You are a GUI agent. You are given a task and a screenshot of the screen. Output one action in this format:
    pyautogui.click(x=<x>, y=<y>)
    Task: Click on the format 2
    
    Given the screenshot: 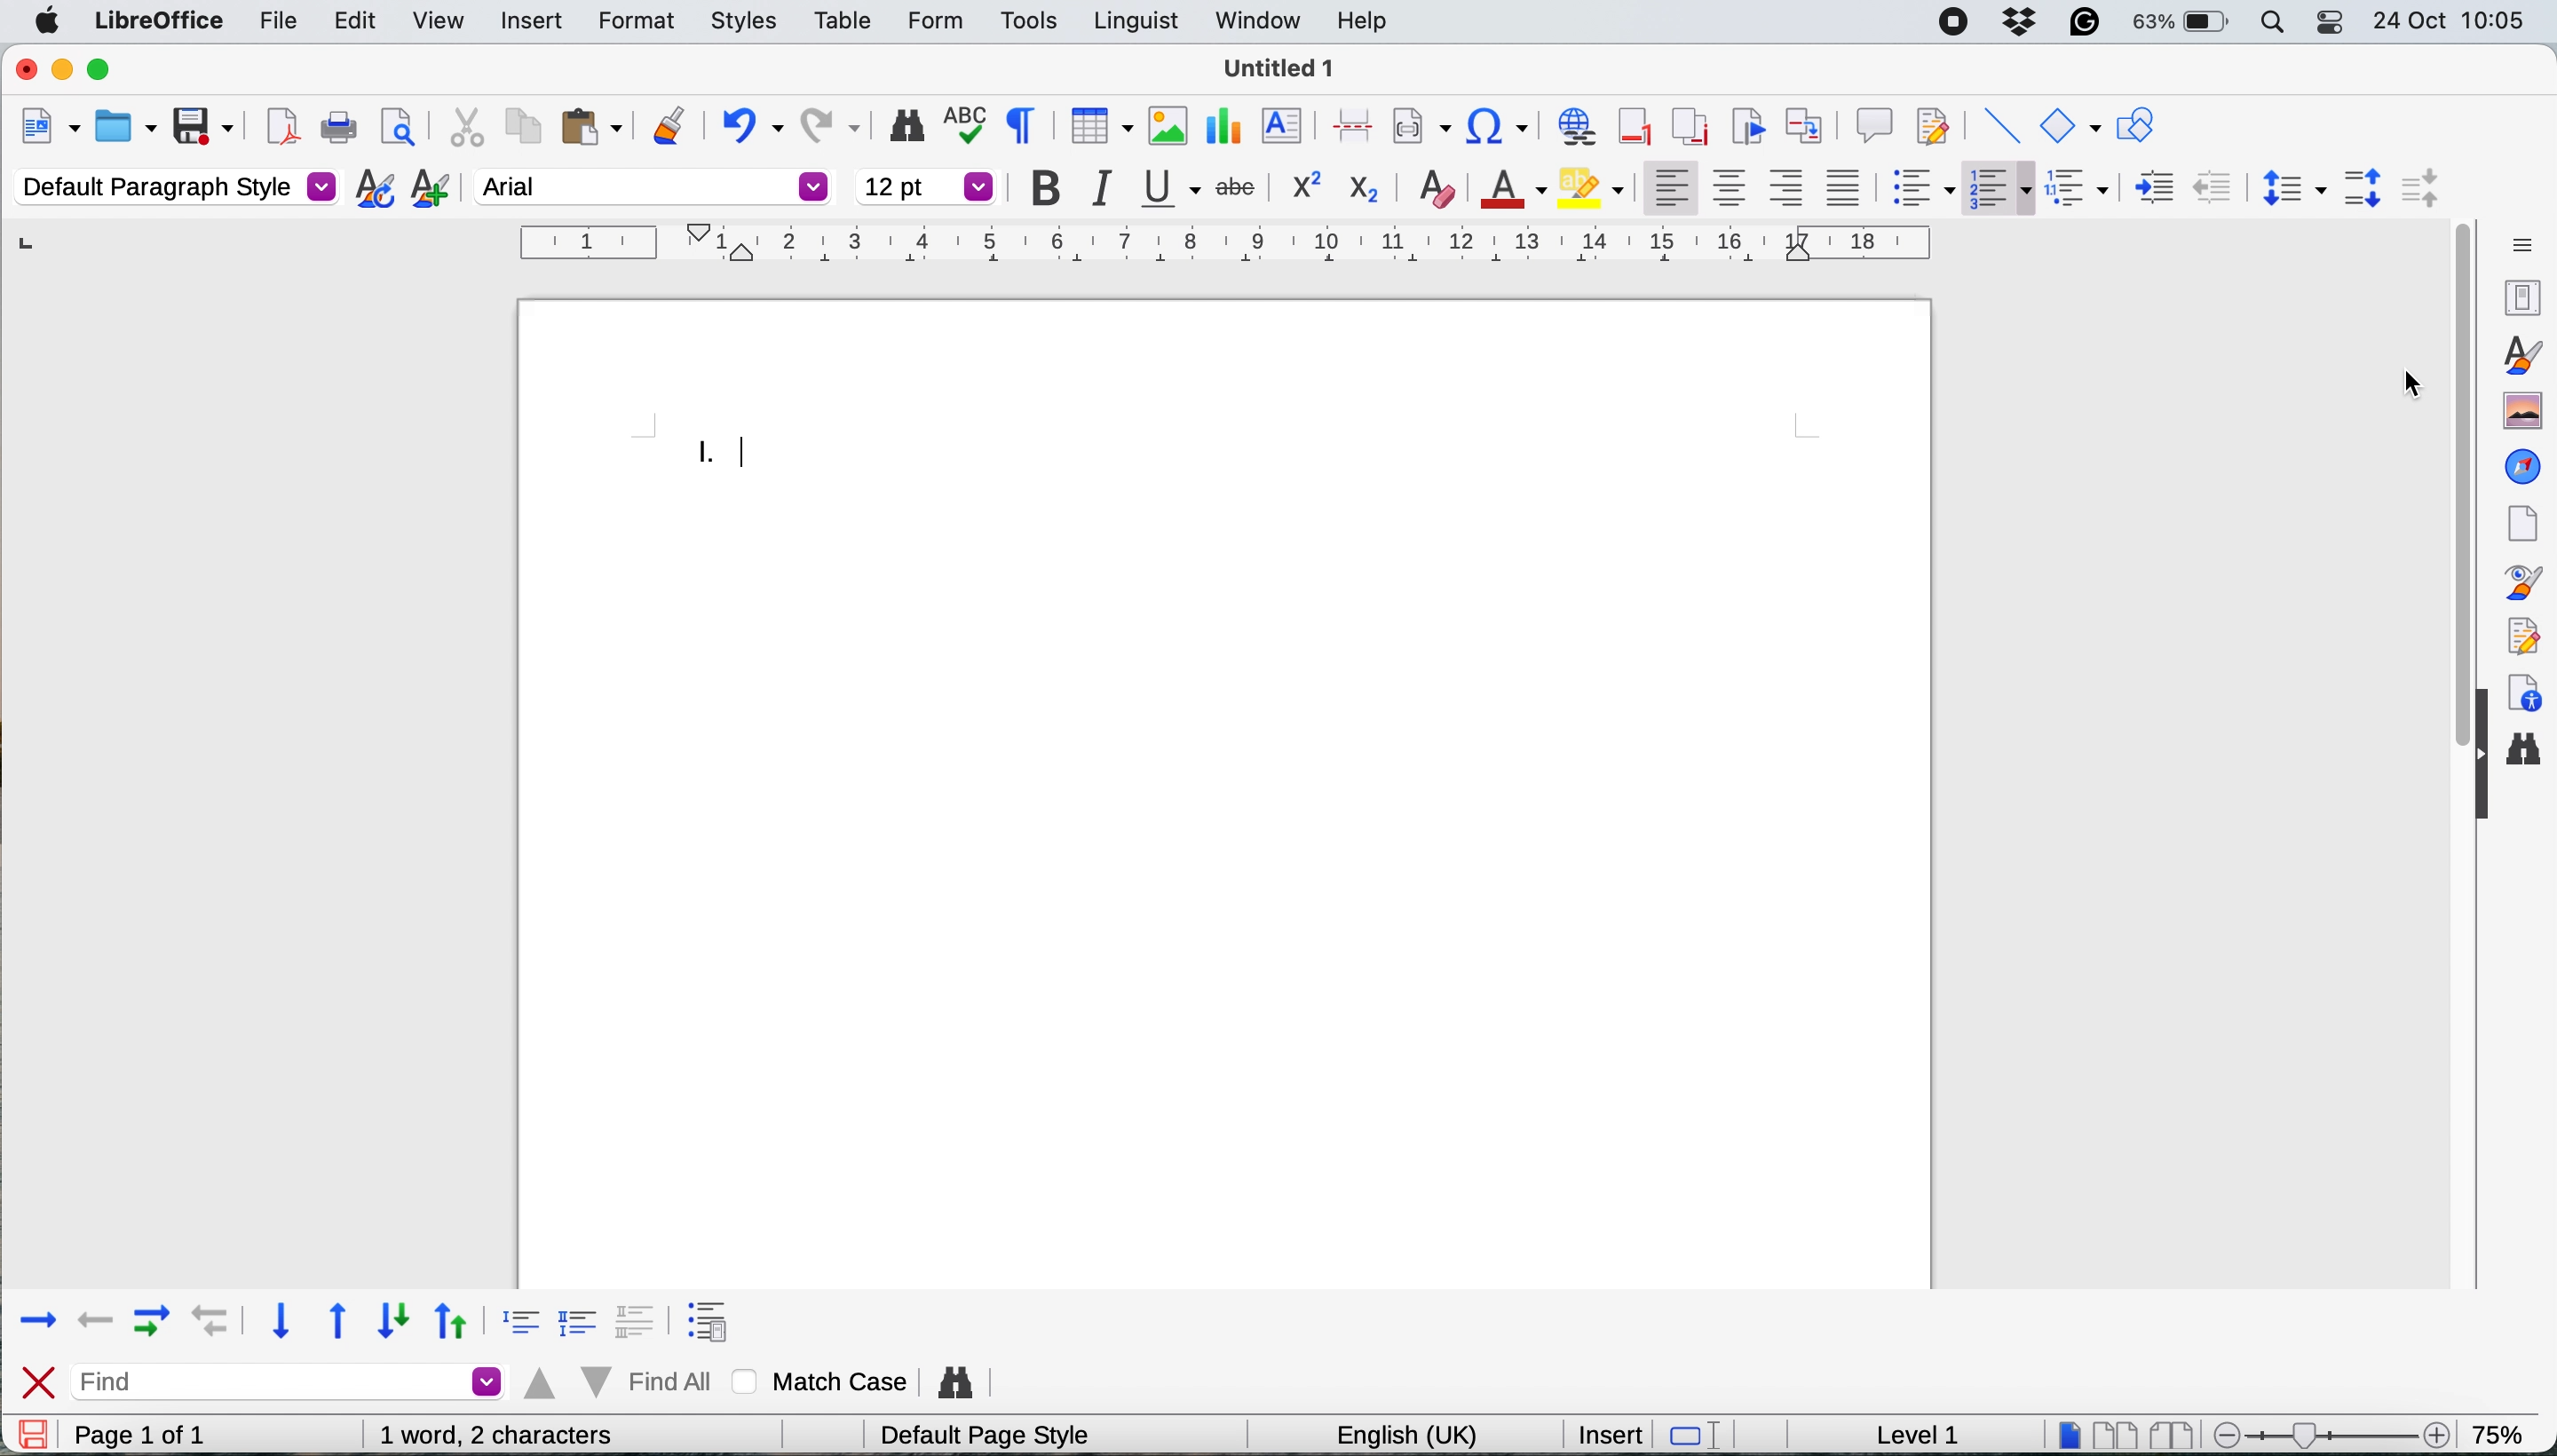 What is the action you would take?
    pyautogui.click(x=582, y=1318)
    